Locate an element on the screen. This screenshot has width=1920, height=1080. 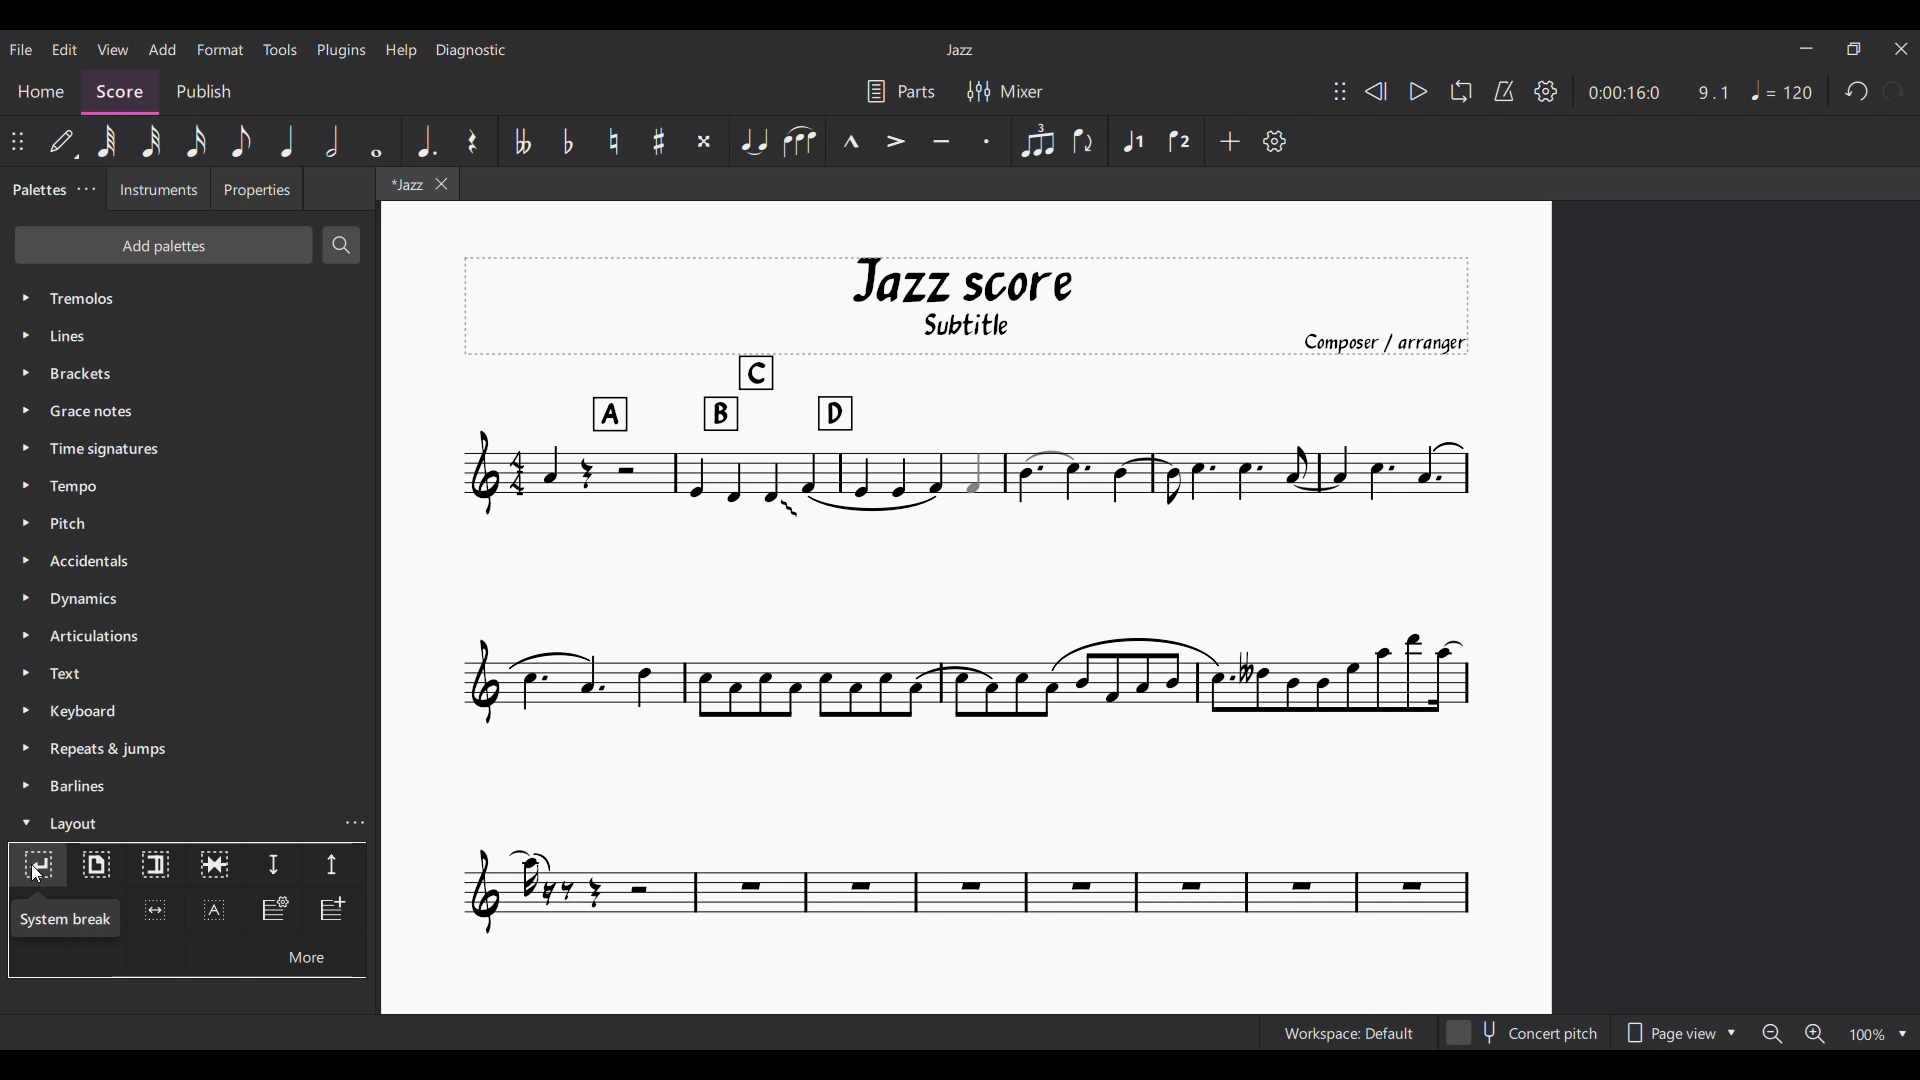
Publish section is located at coordinates (204, 93).